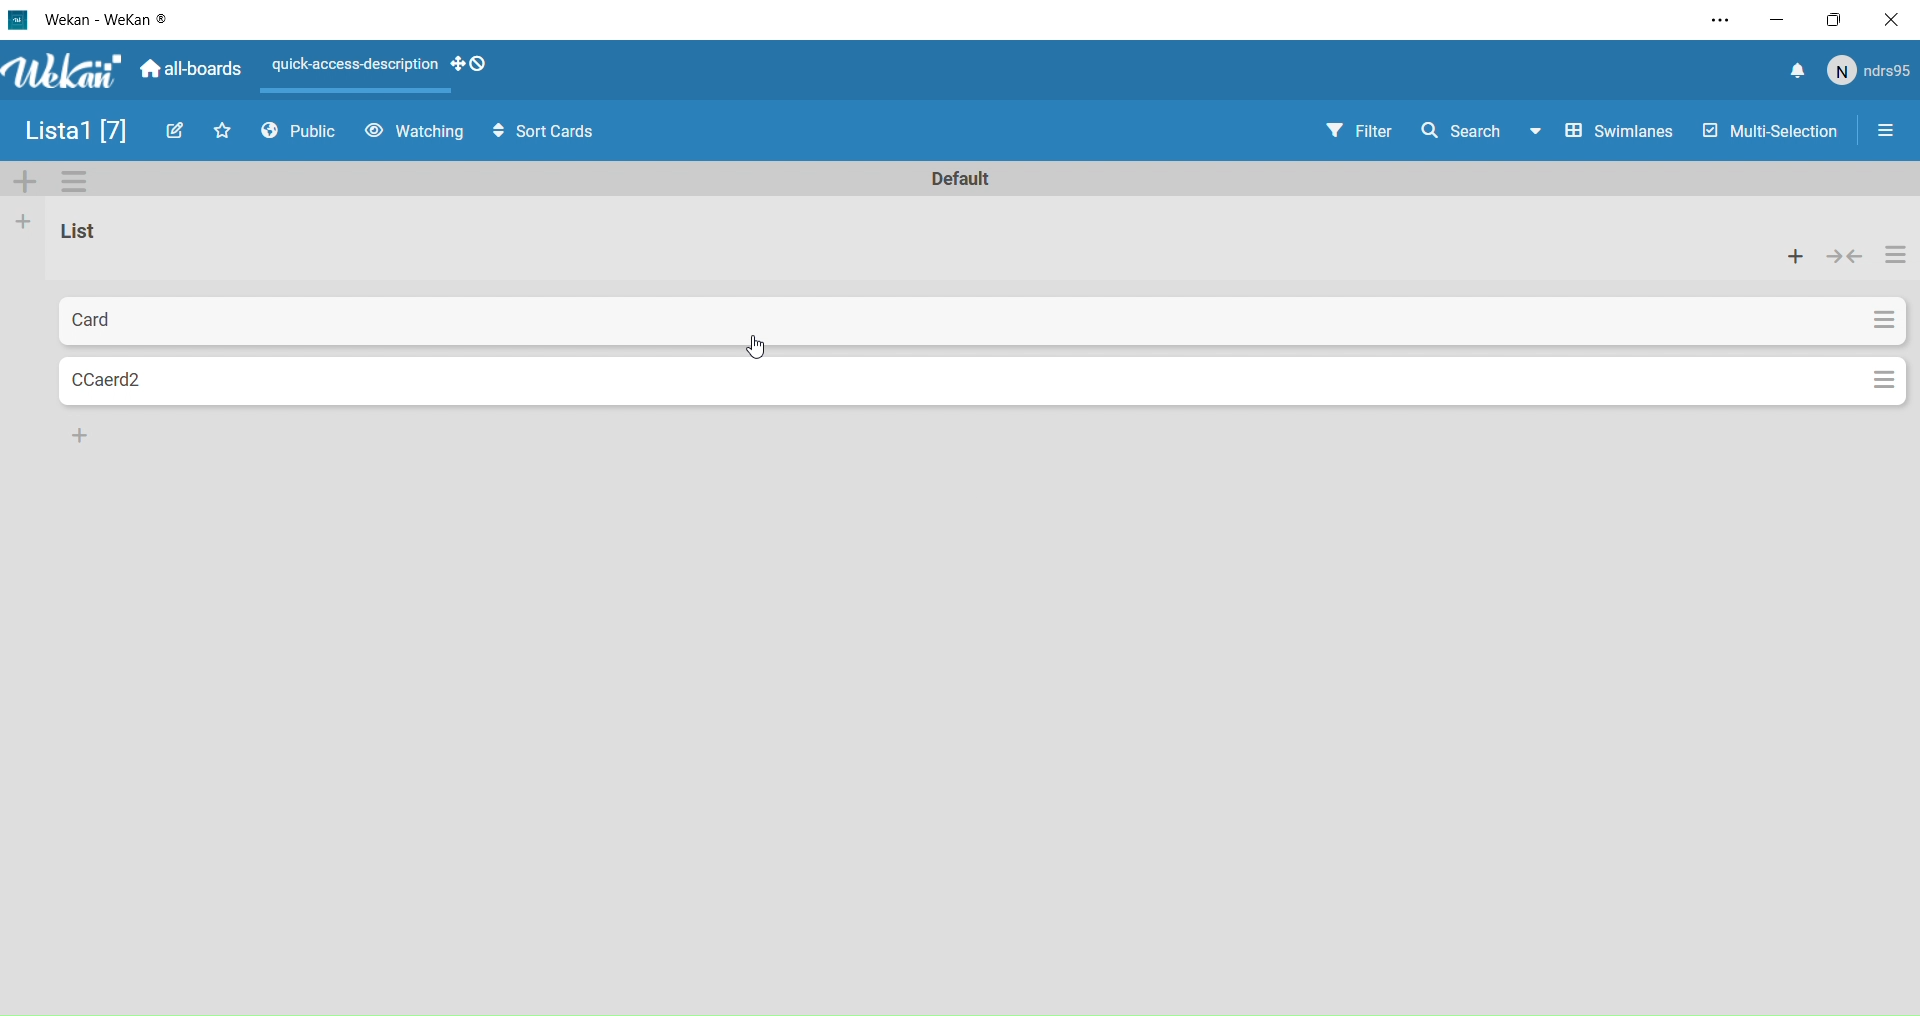 Image resolution: width=1920 pixels, height=1016 pixels. Describe the element at coordinates (1464, 130) in the screenshot. I see `Search` at that location.